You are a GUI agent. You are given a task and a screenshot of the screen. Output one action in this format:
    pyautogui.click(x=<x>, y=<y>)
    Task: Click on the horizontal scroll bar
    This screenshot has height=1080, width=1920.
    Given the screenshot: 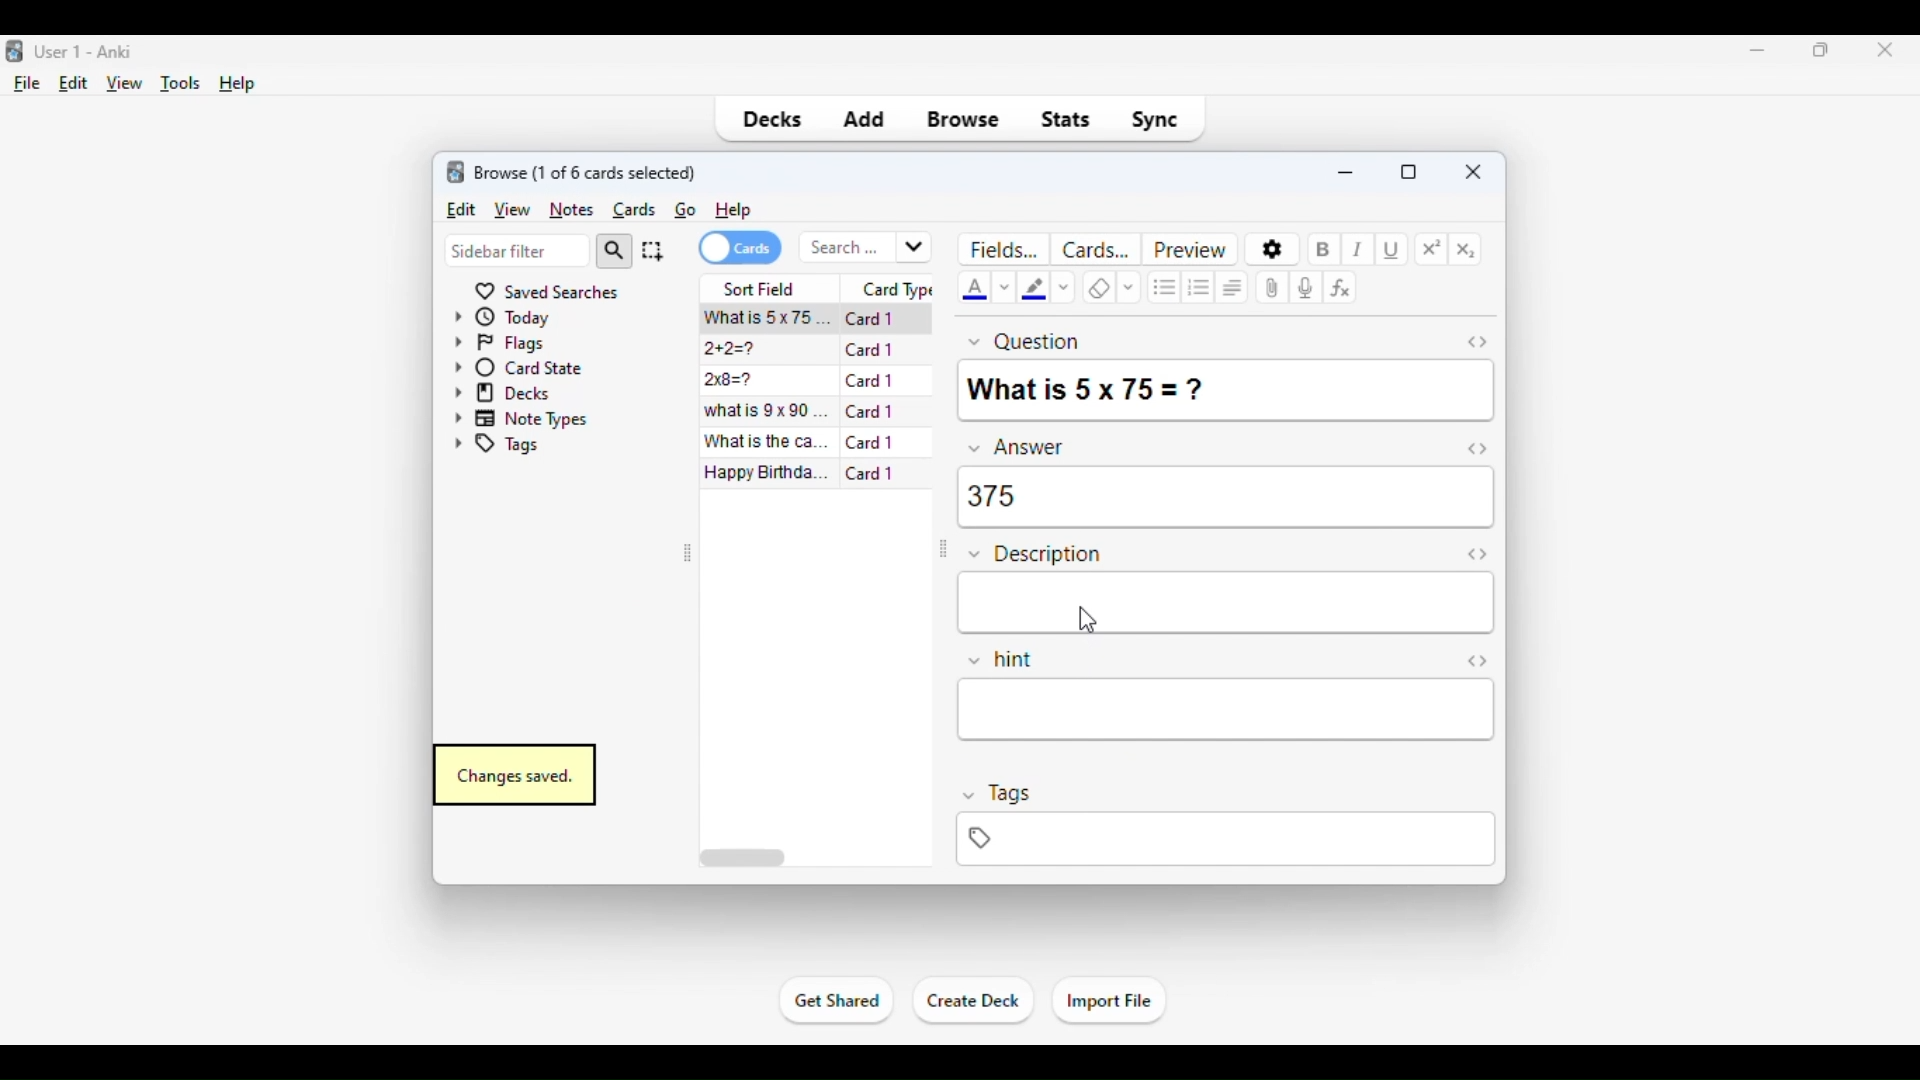 What is the action you would take?
    pyautogui.click(x=745, y=858)
    